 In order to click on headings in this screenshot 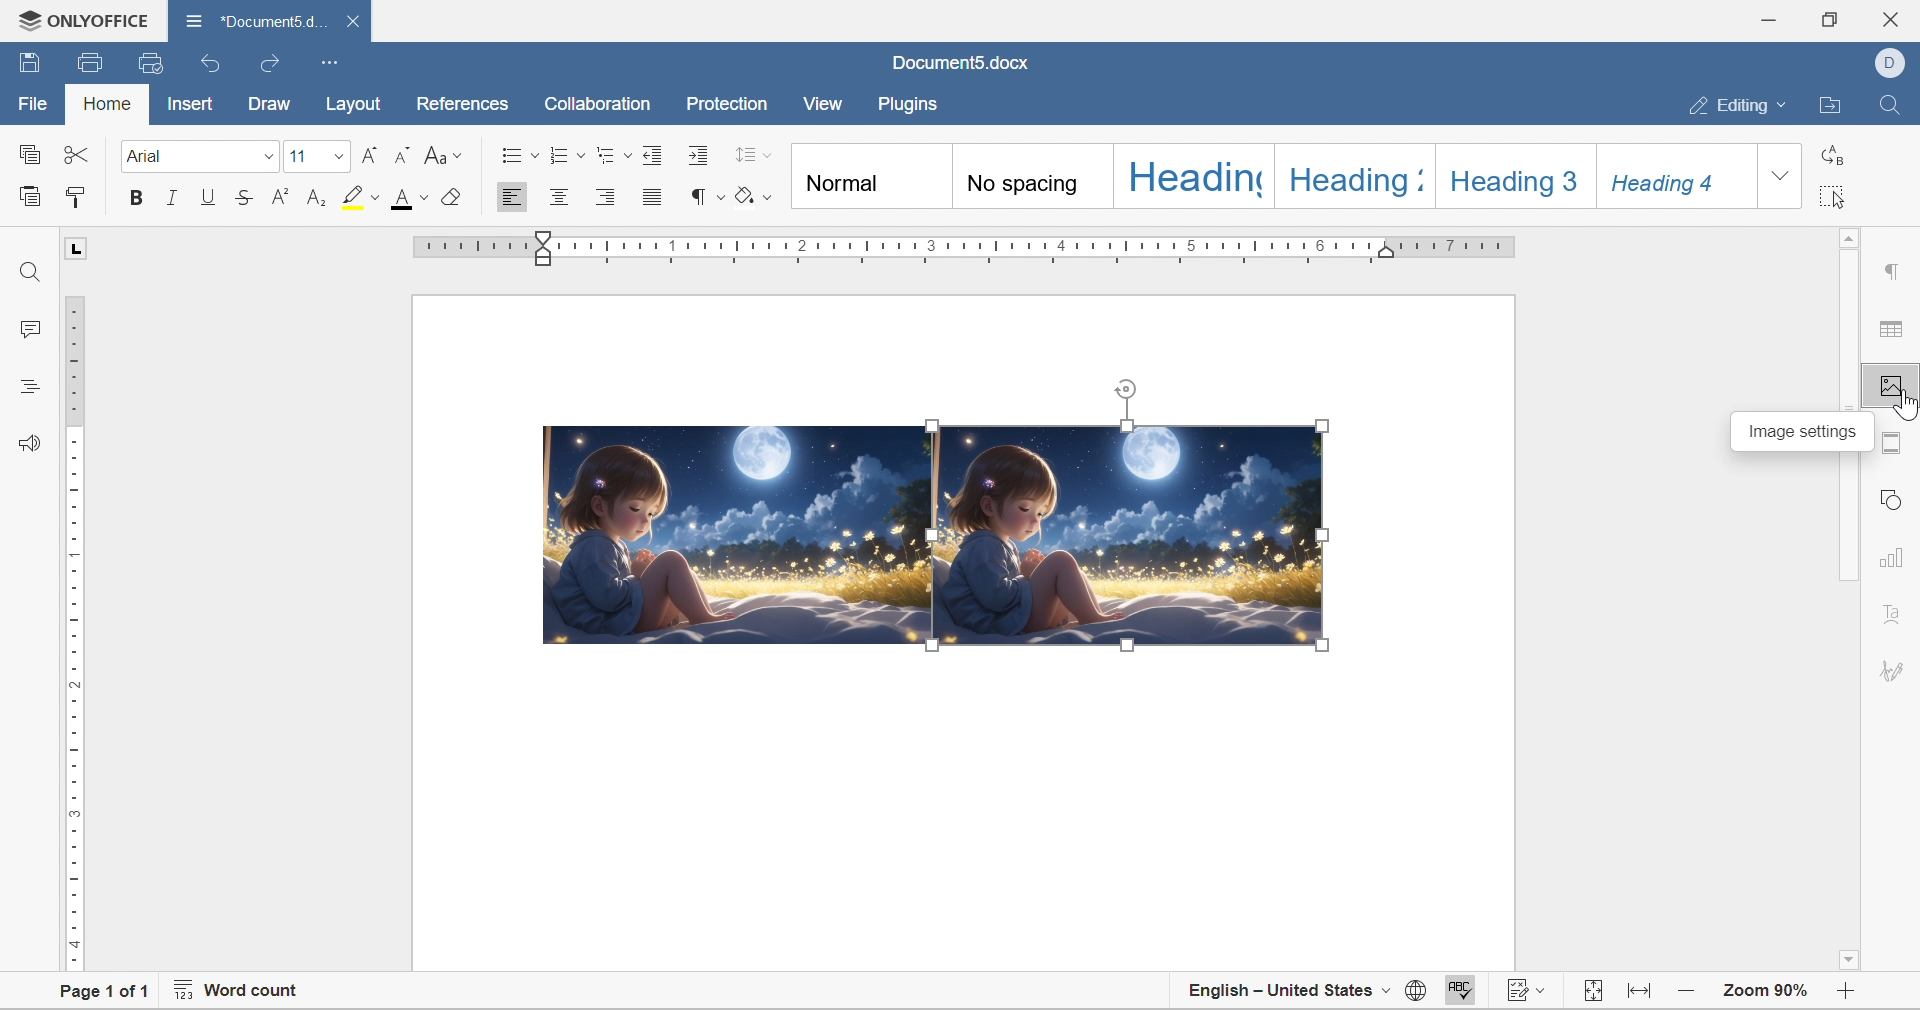, I will do `click(29, 387)`.